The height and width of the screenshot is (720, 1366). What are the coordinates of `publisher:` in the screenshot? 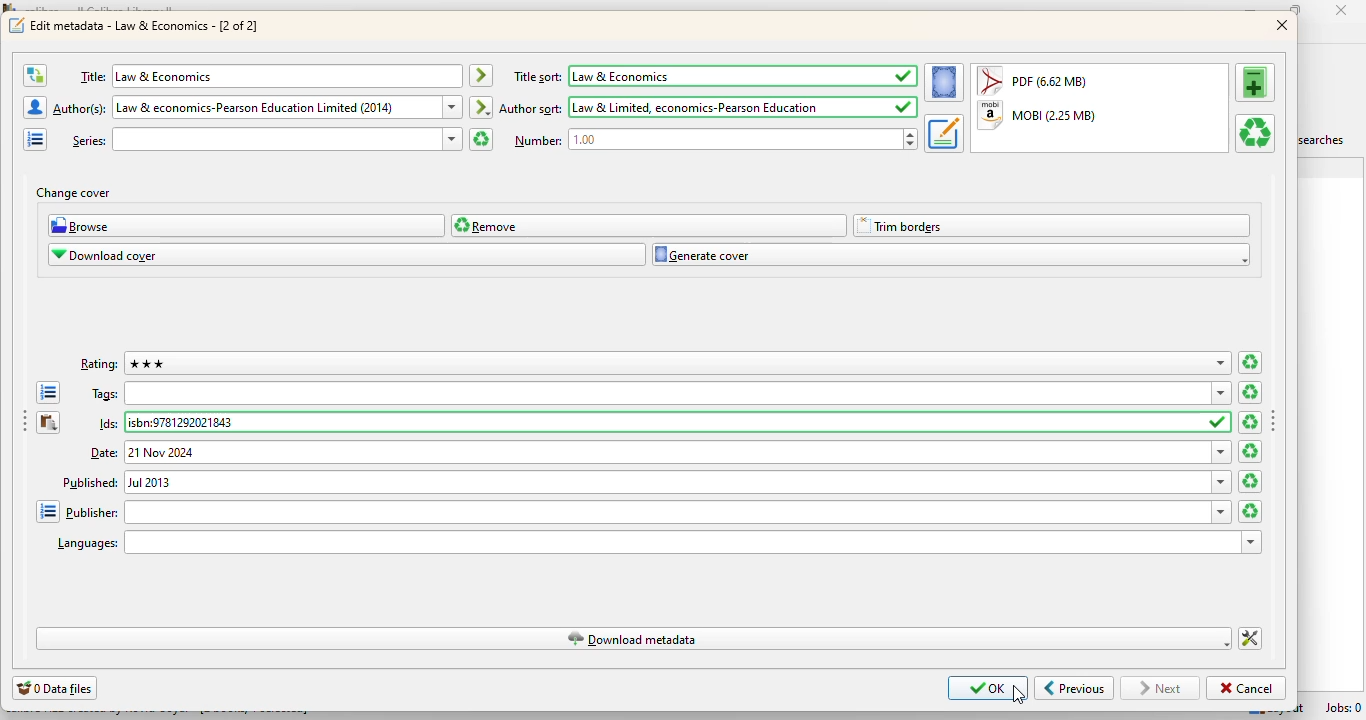 It's located at (647, 511).